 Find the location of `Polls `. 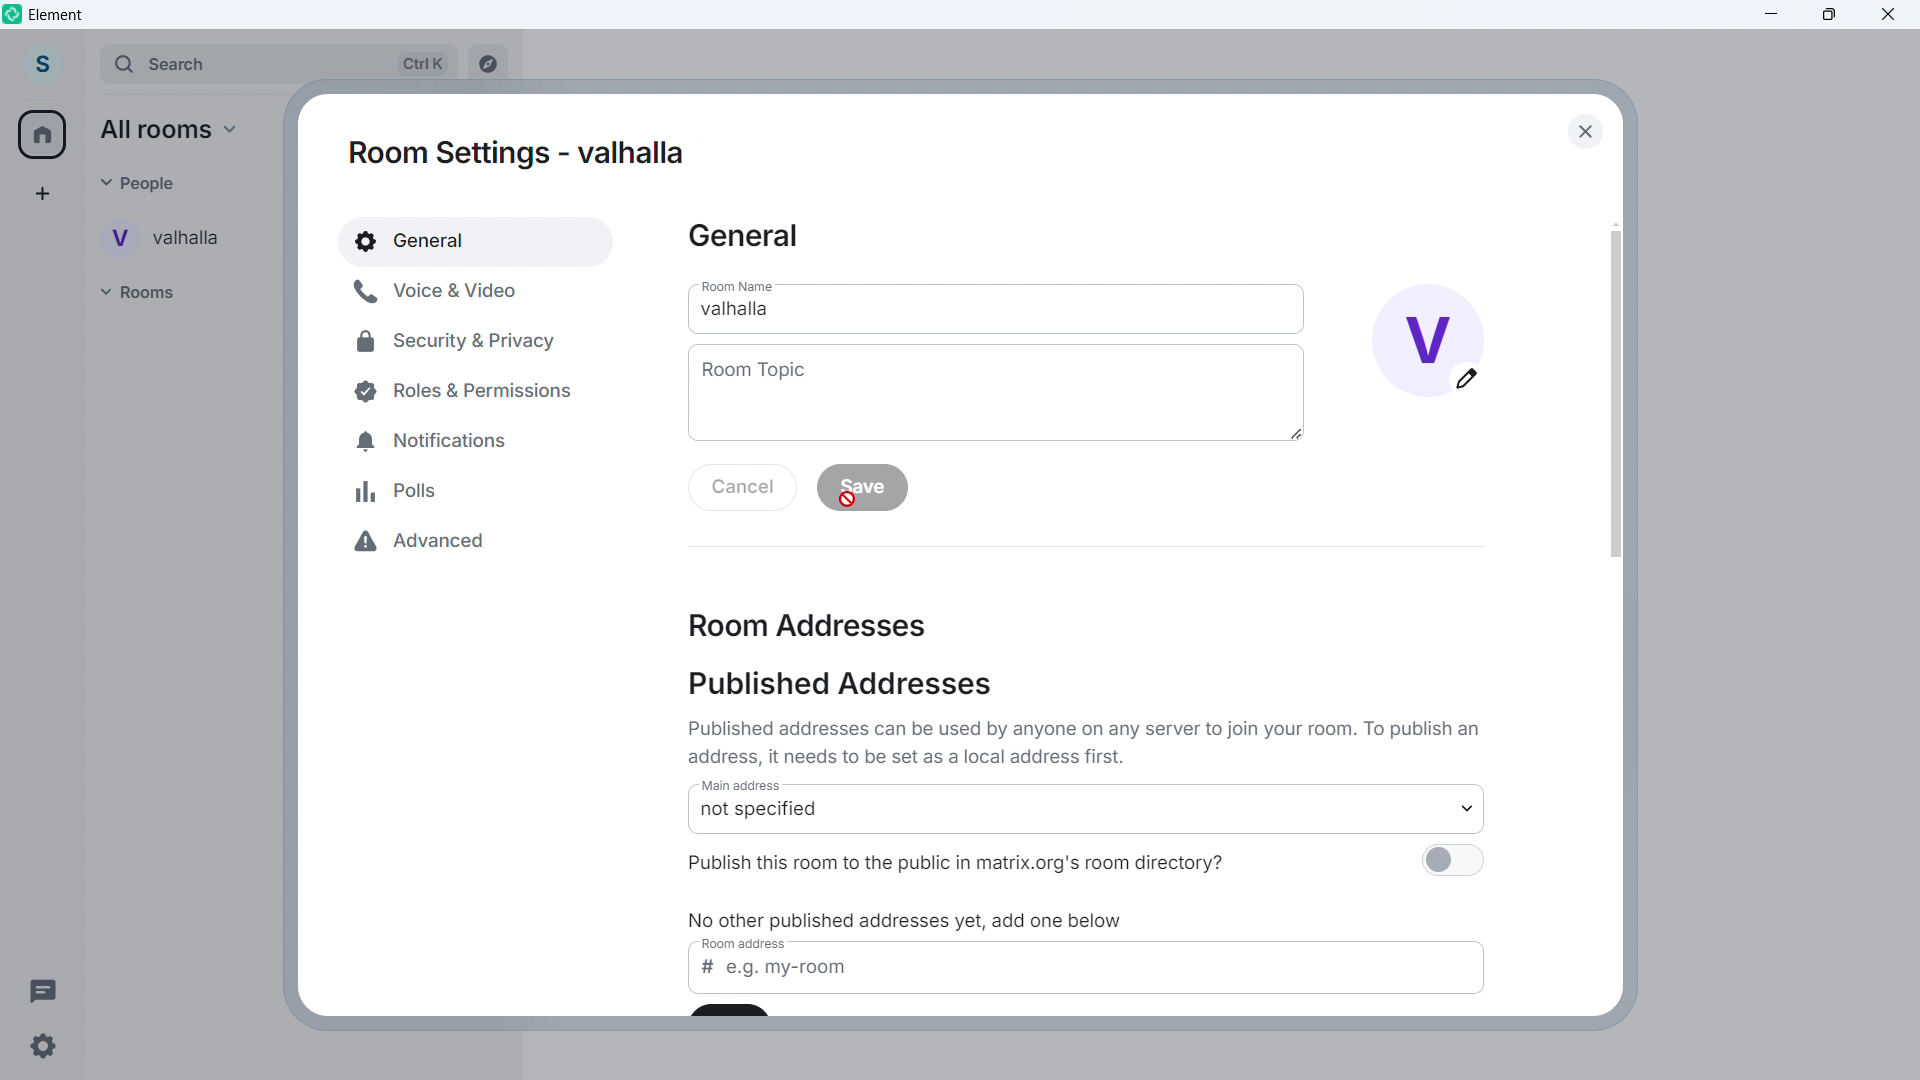

Polls  is located at coordinates (401, 491).